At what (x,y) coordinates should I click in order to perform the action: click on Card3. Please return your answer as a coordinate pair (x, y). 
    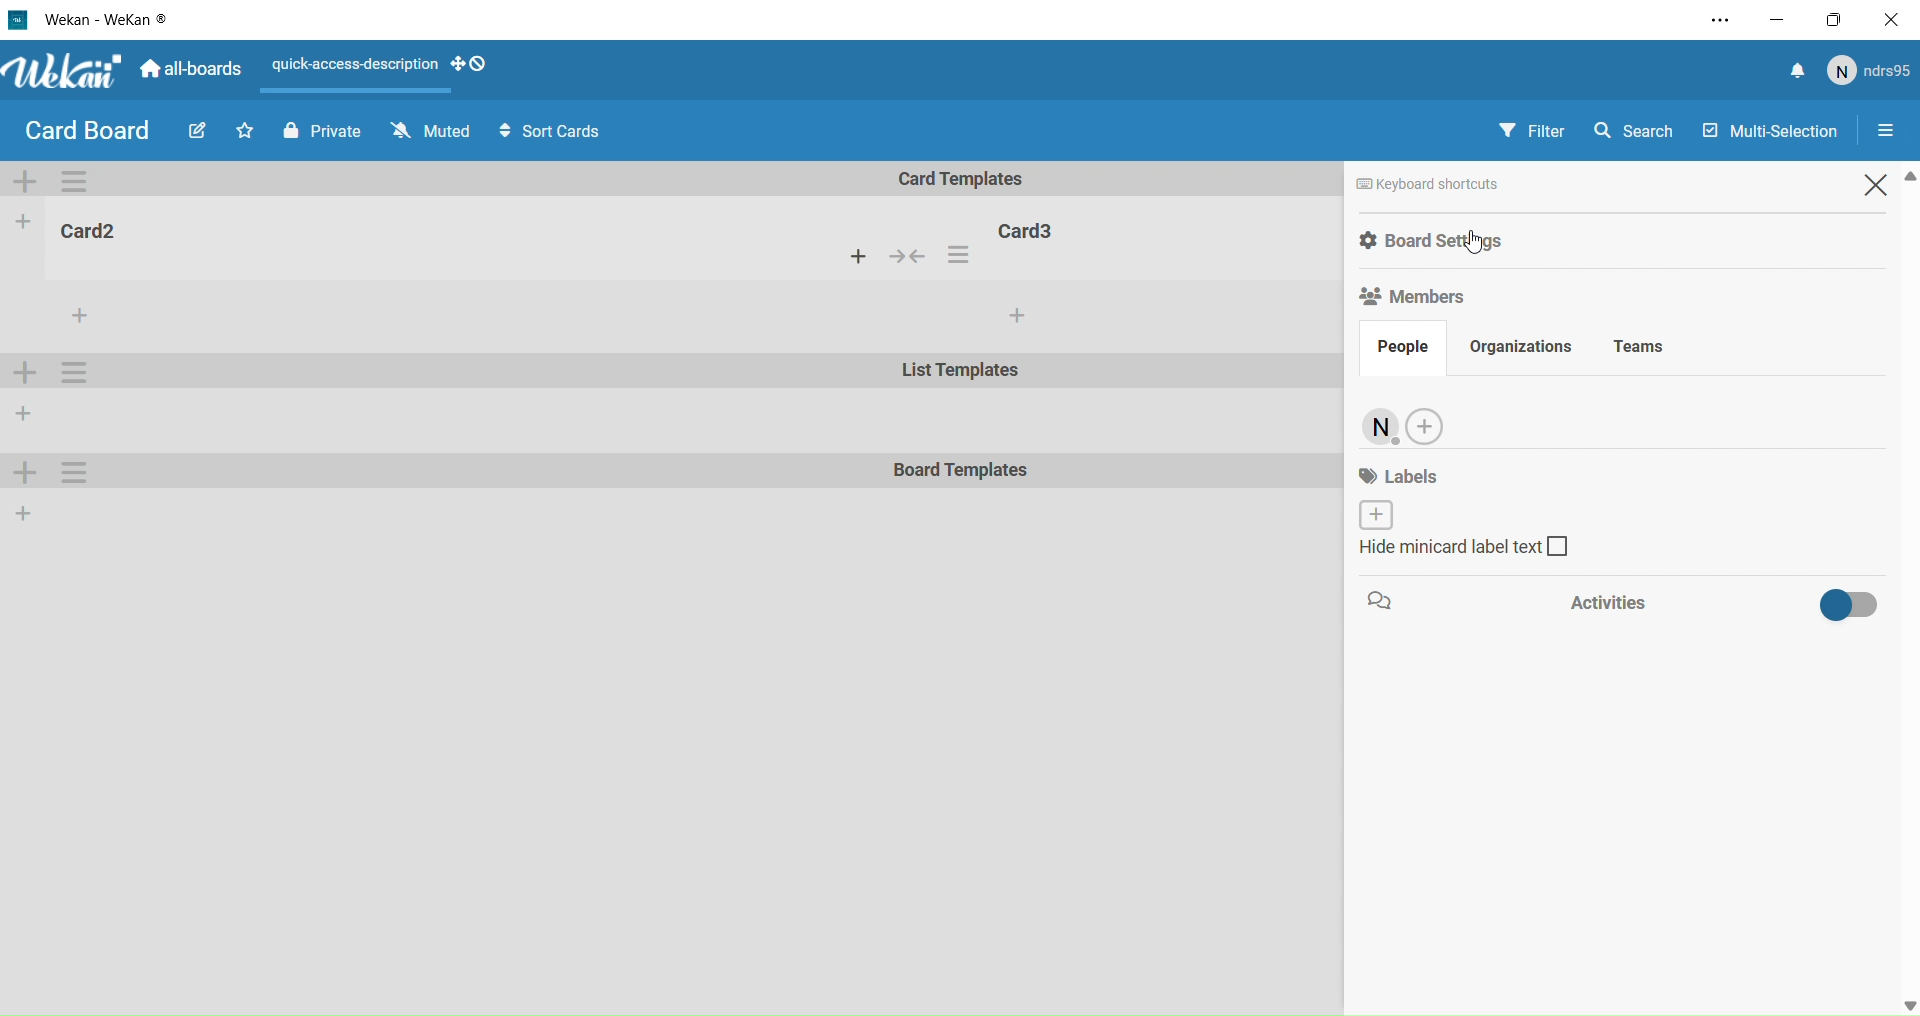
    Looking at the image, I should click on (1031, 228).